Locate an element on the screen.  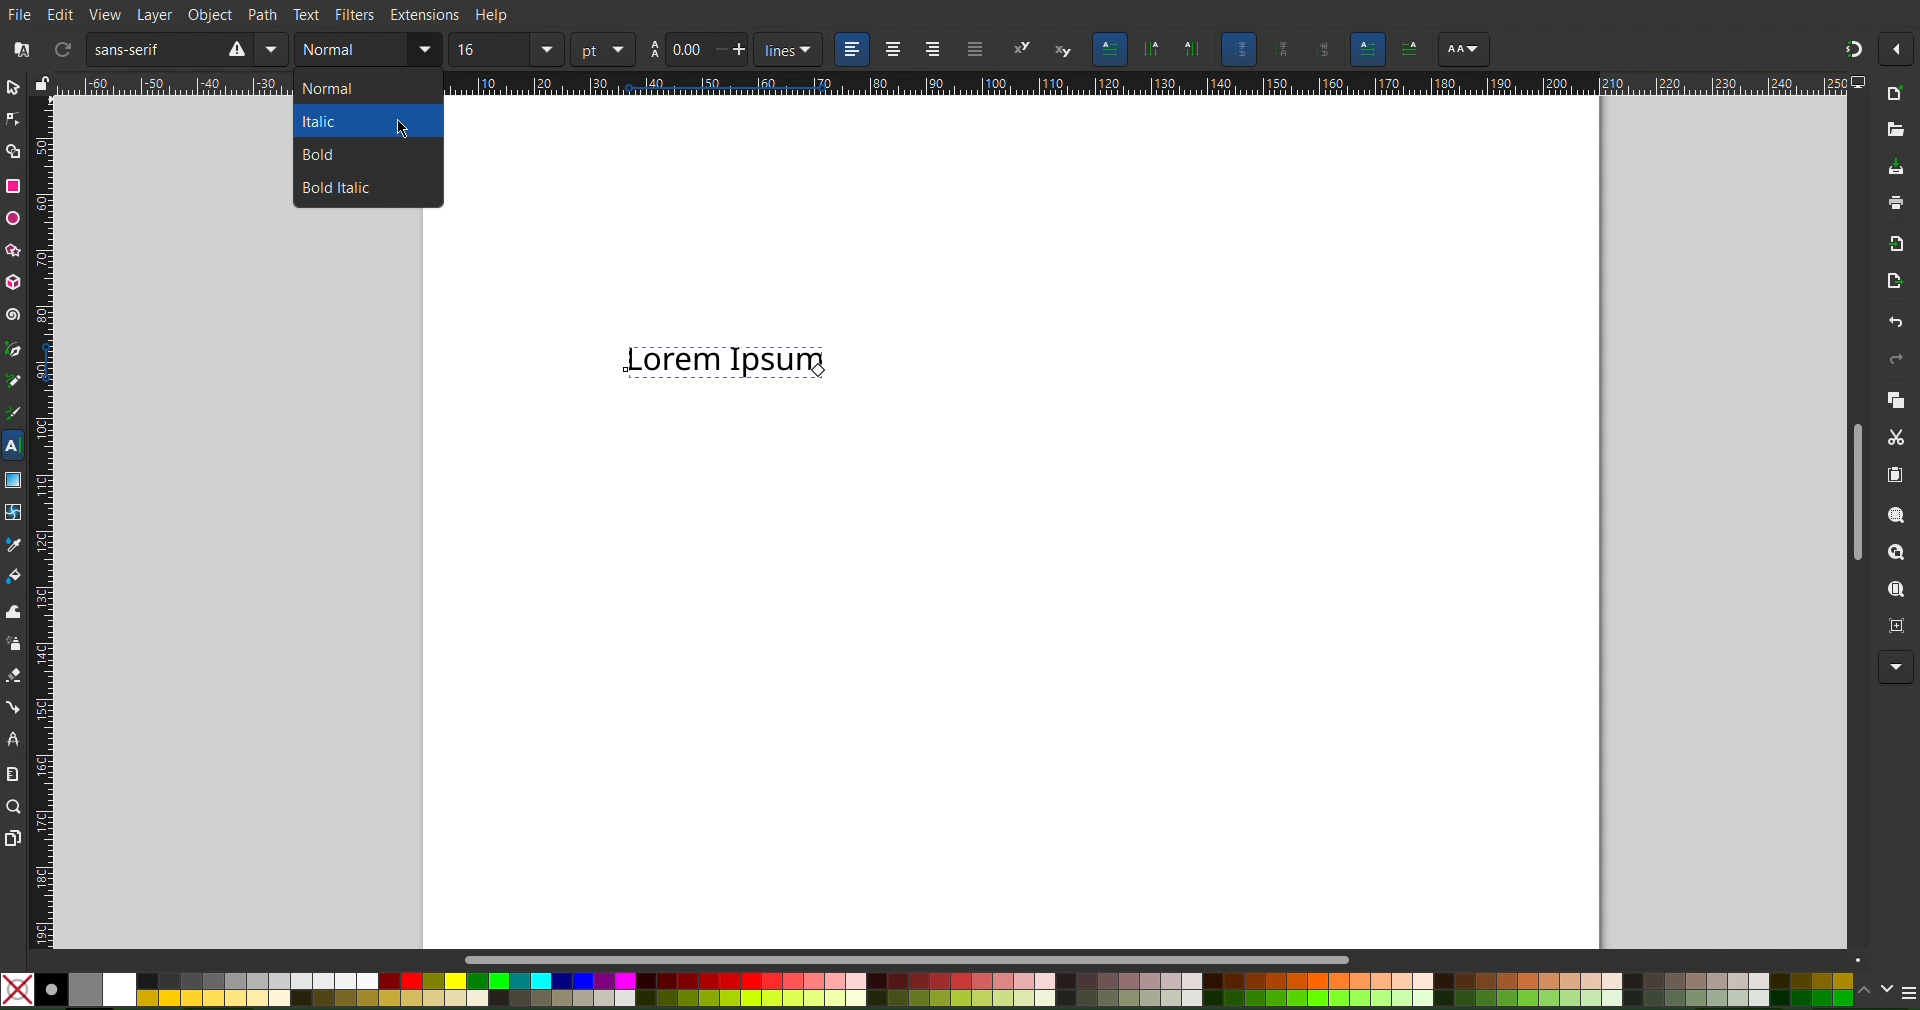
Measure is located at coordinates (12, 775).